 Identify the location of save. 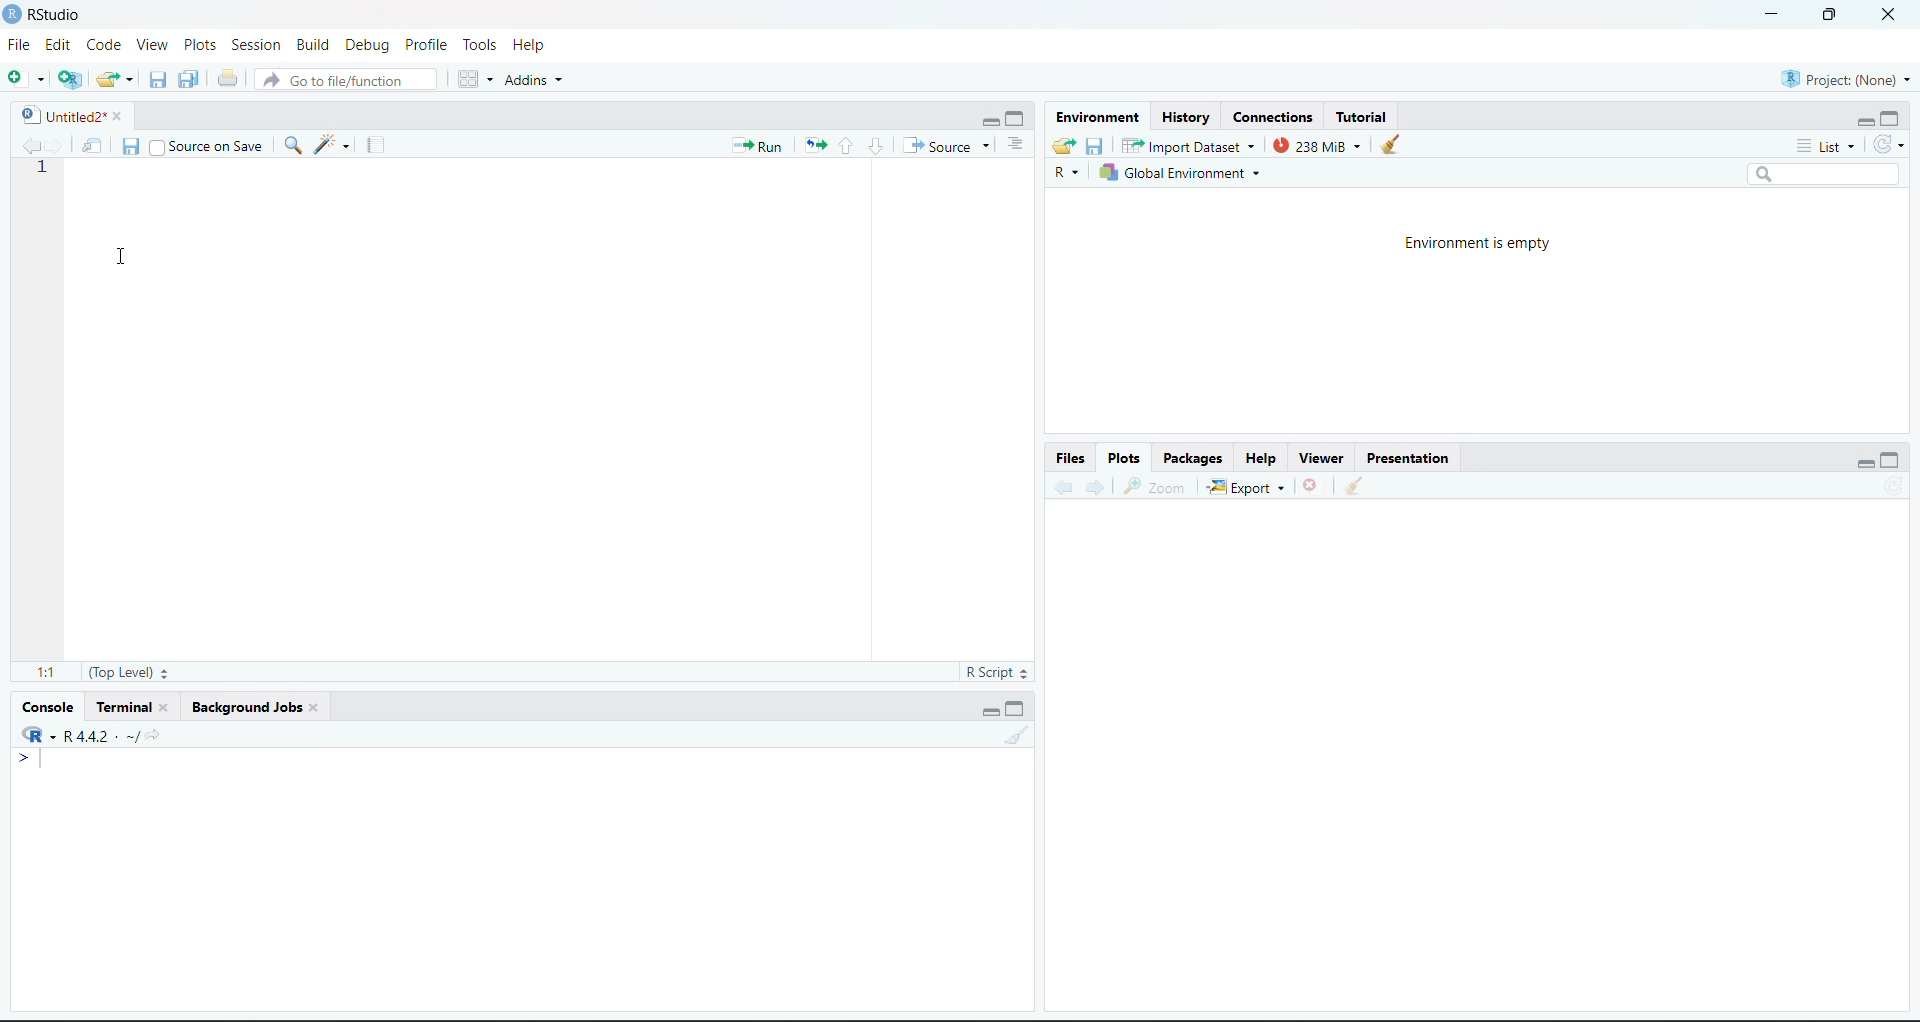
(1096, 147).